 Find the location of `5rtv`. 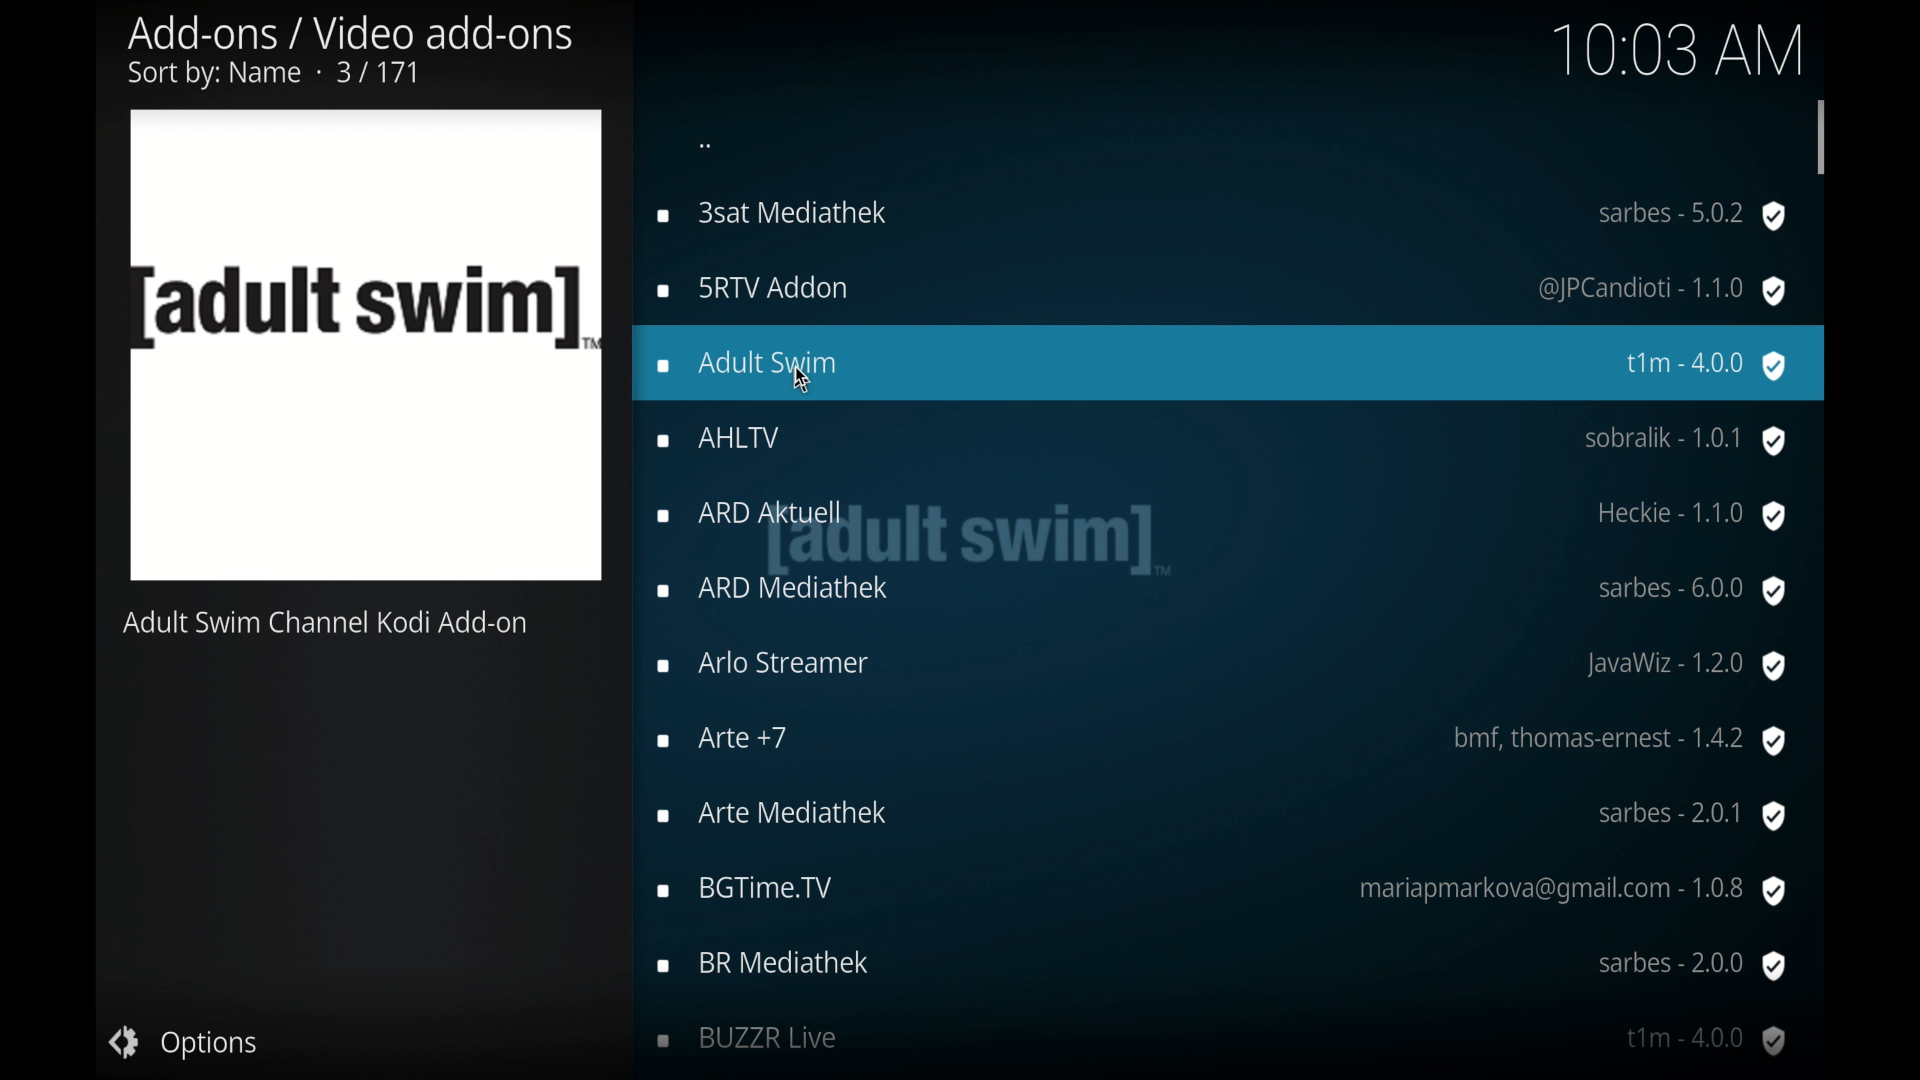

5rtv is located at coordinates (1219, 289).